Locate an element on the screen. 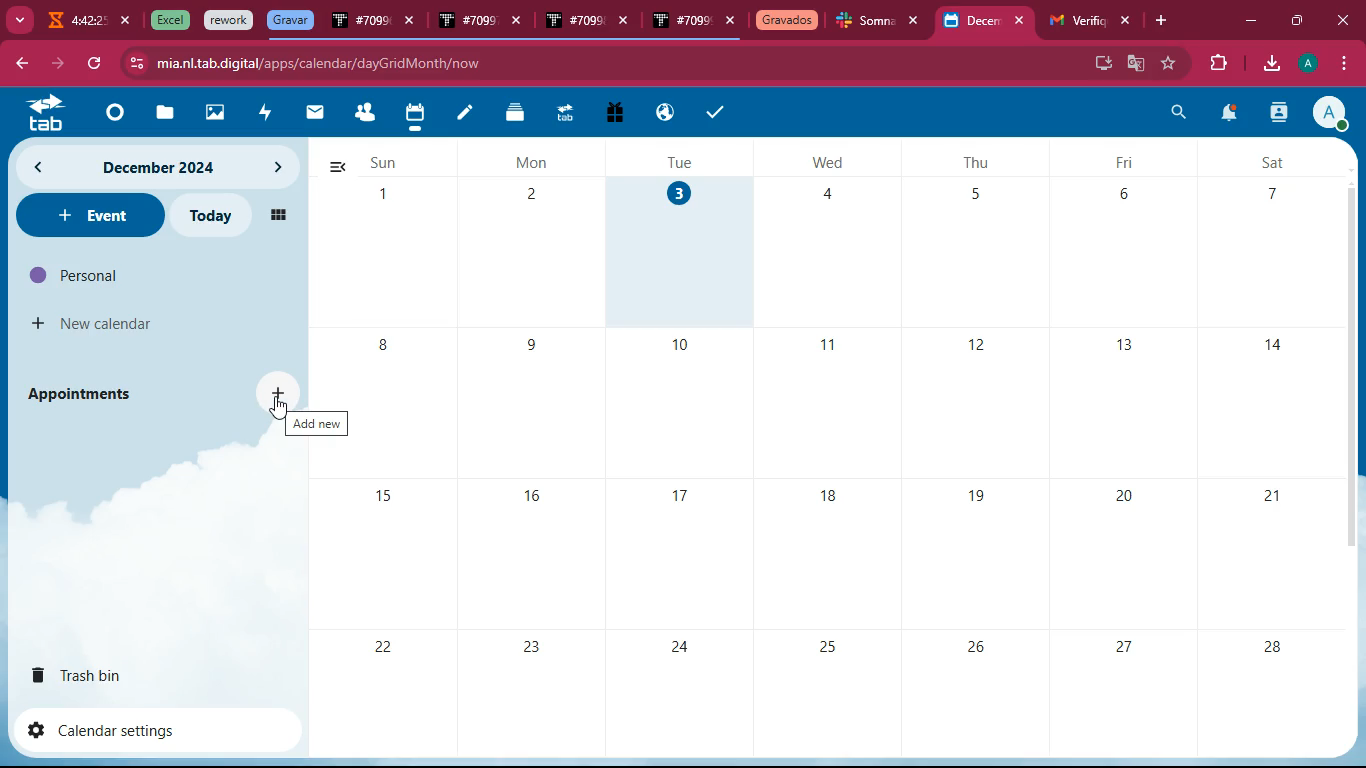  days is located at coordinates (837, 161).